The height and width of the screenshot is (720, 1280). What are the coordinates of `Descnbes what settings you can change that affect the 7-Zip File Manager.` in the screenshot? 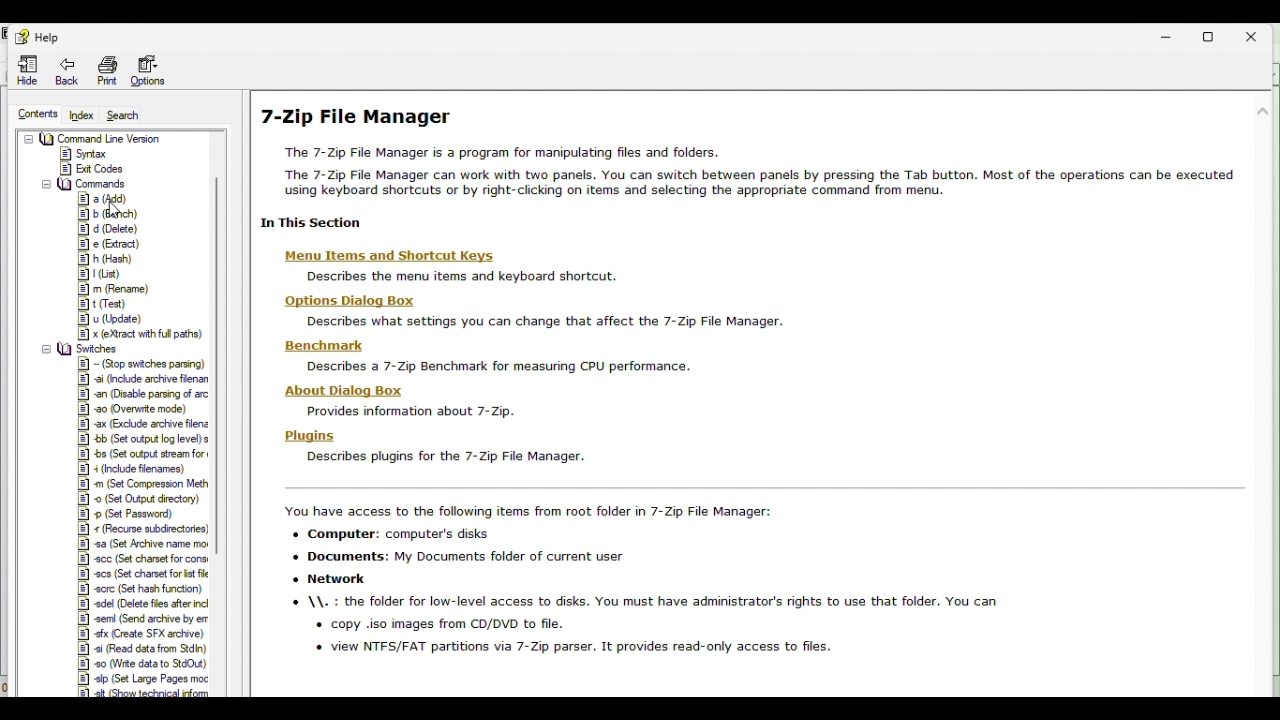 It's located at (541, 323).